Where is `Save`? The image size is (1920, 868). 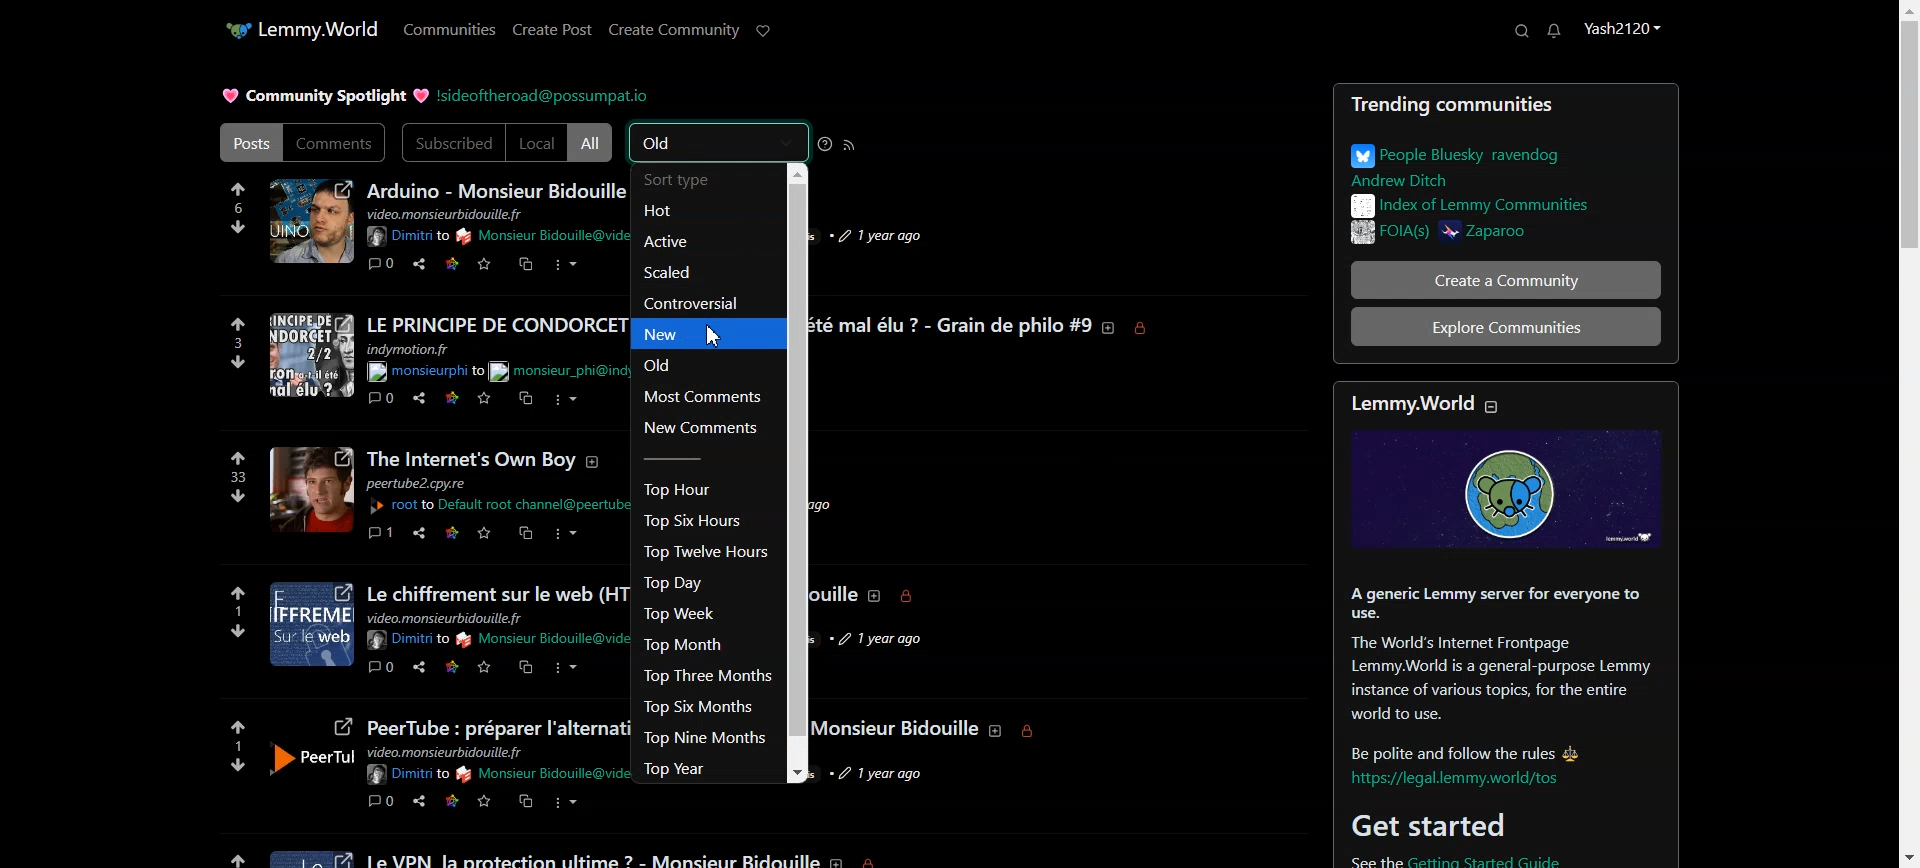
Save is located at coordinates (485, 264).